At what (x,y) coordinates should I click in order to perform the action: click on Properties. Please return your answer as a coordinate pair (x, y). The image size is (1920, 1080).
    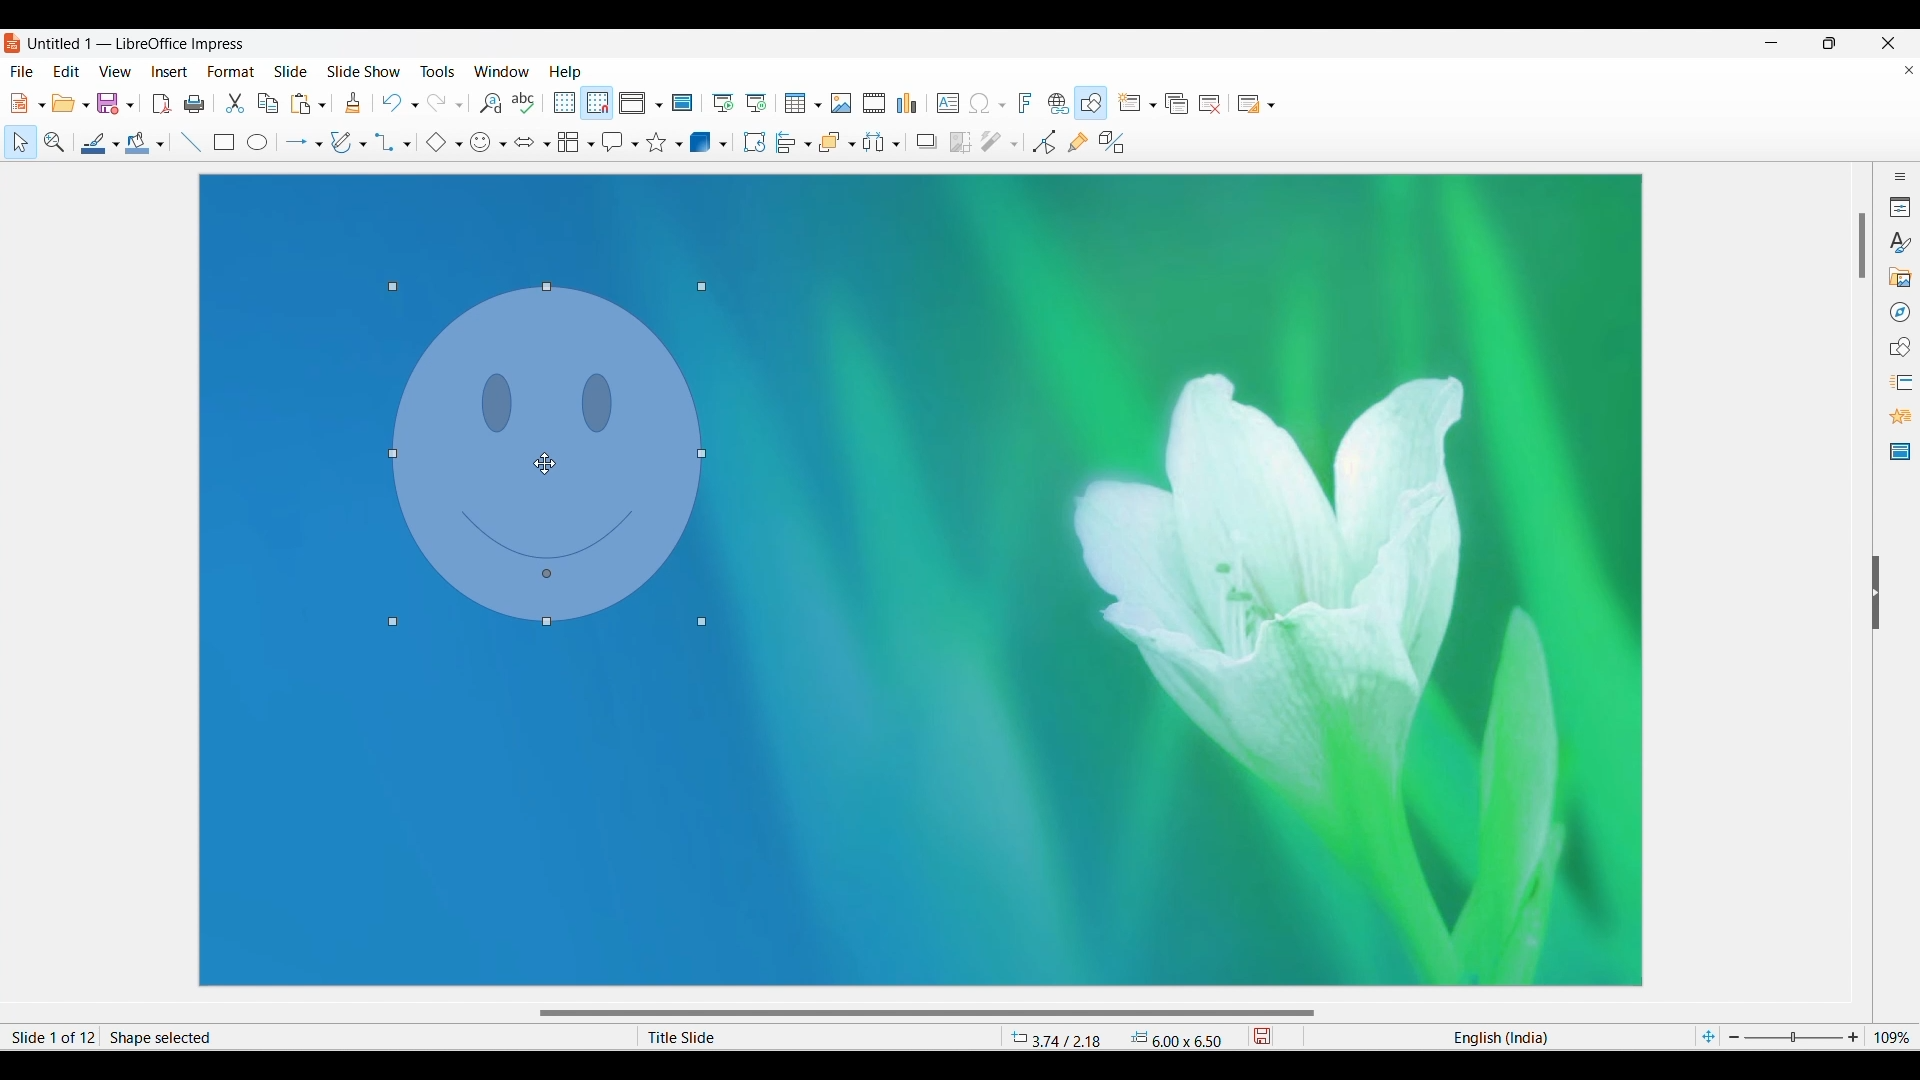
    Looking at the image, I should click on (1900, 207).